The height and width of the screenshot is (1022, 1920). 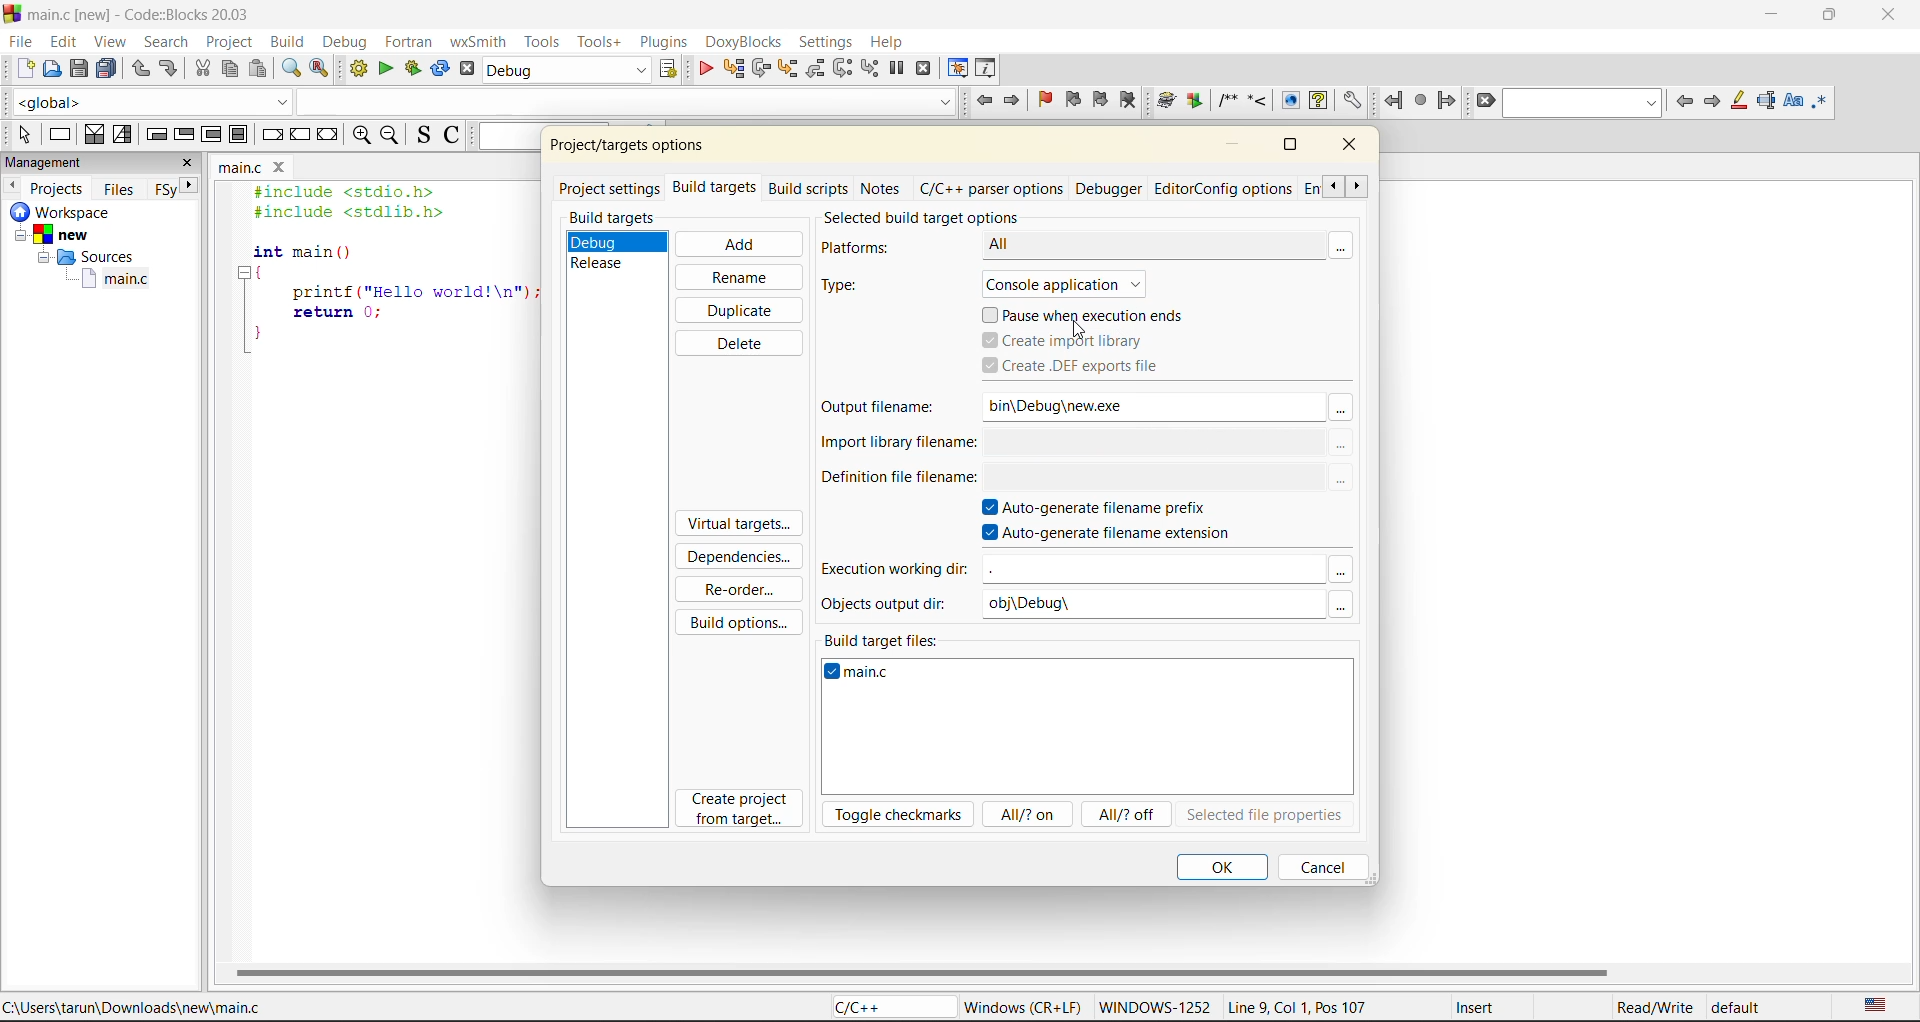 What do you see at coordinates (741, 308) in the screenshot?
I see `duplicate` at bounding box center [741, 308].